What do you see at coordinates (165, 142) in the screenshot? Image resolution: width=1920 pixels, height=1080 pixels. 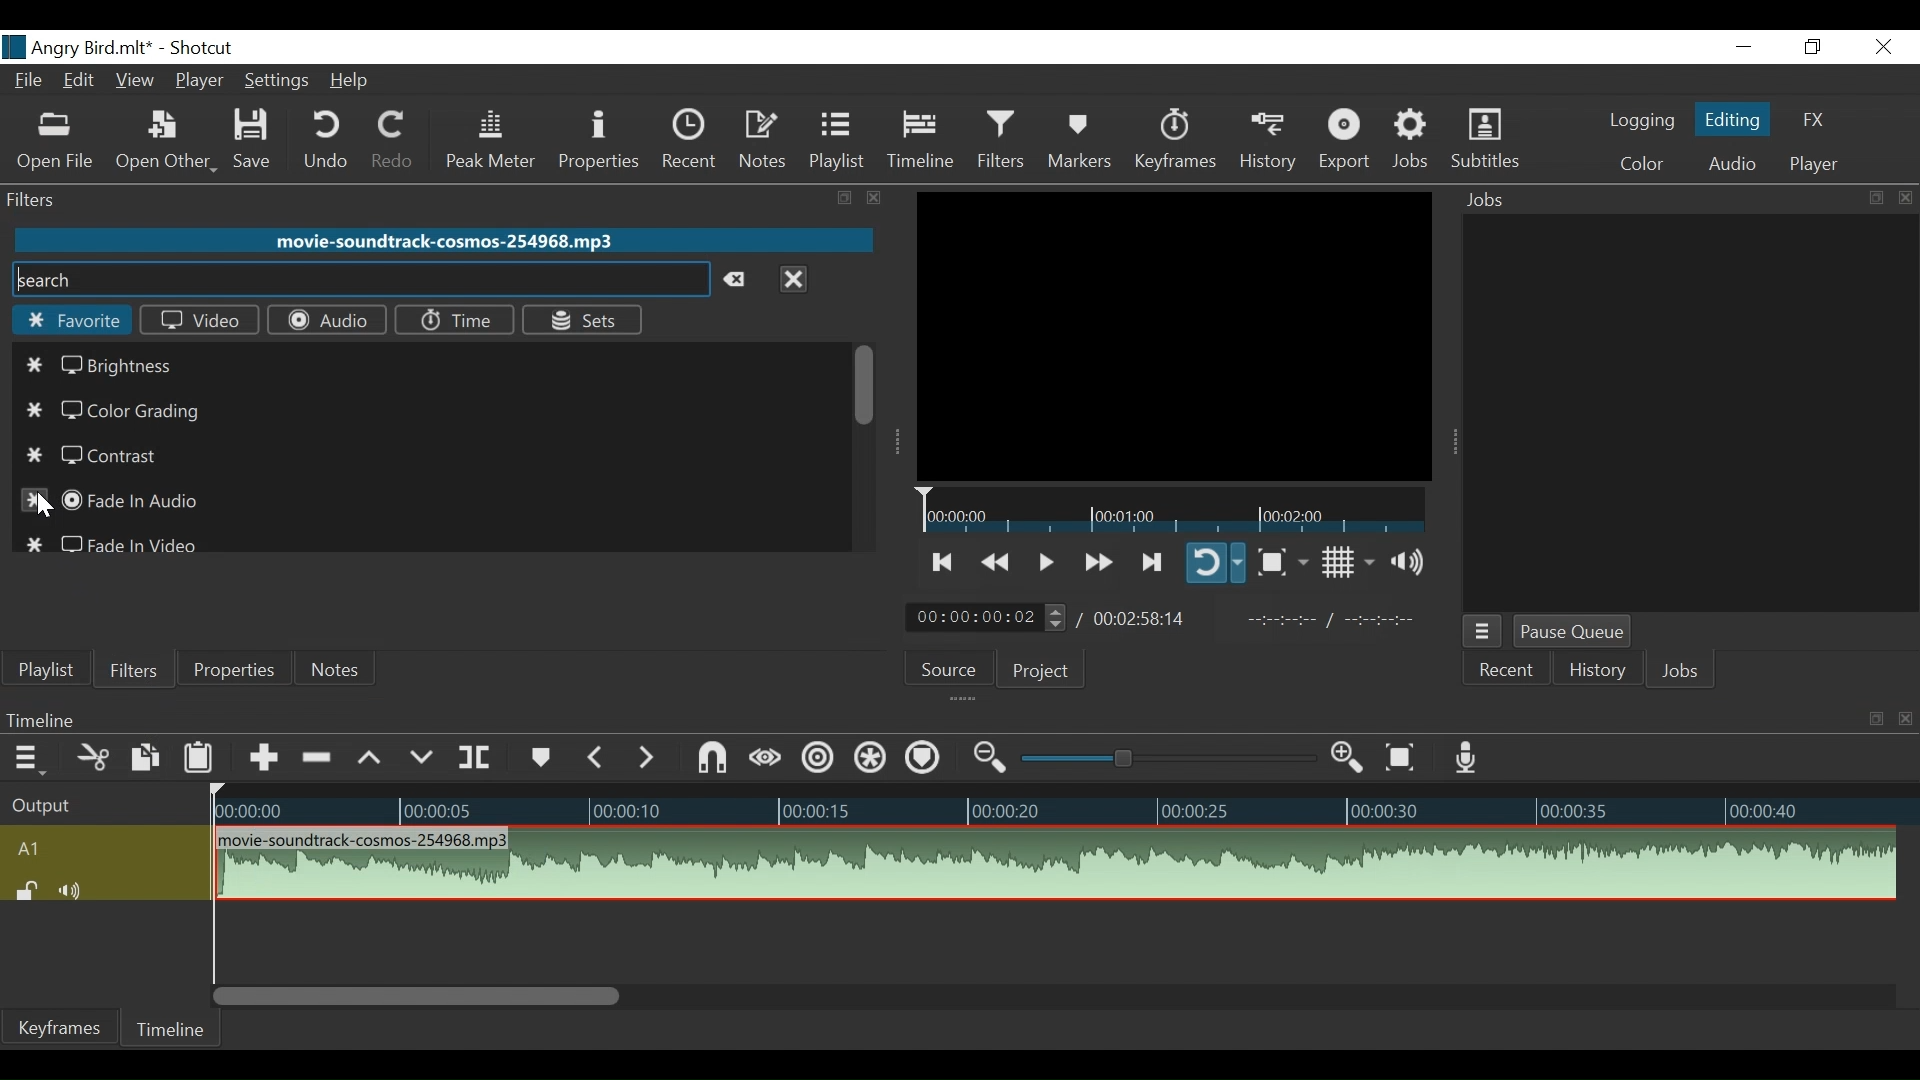 I see `Open Other` at bounding box center [165, 142].